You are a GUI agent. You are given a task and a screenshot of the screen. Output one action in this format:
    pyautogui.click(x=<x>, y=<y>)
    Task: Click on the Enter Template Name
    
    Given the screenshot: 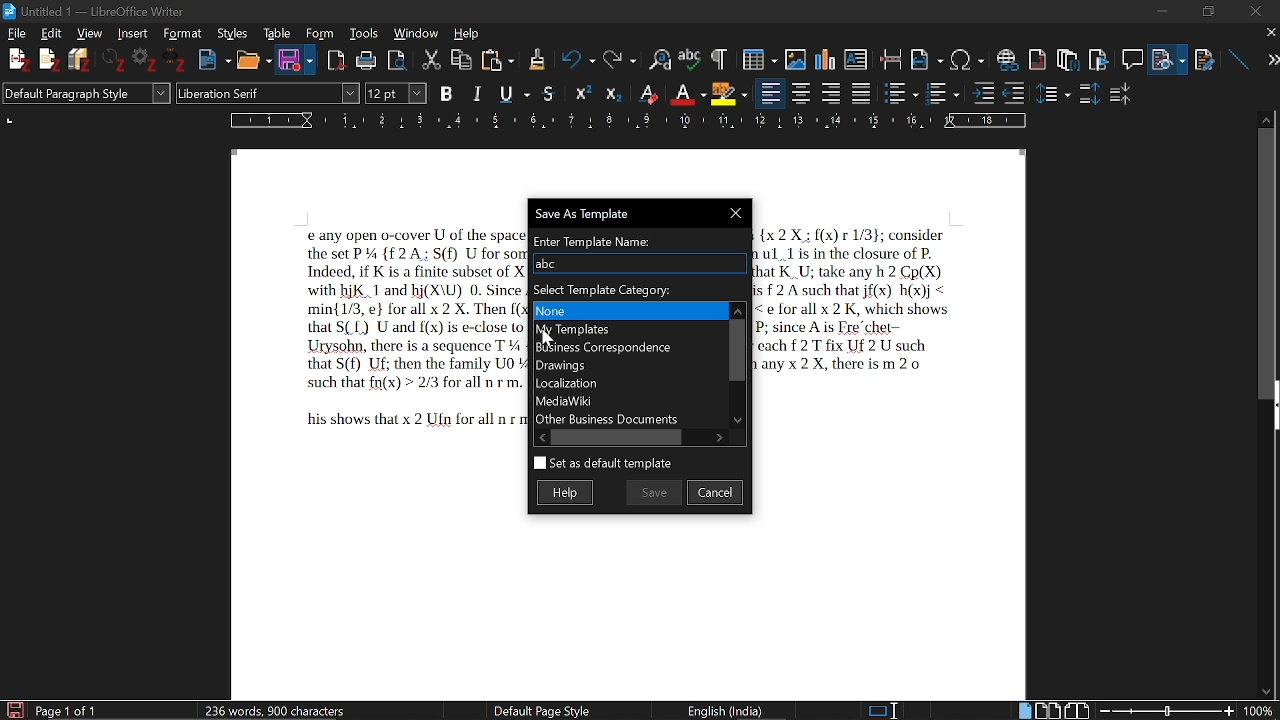 What is the action you would take?
    pyautogui.click(x=637, y=238)
    